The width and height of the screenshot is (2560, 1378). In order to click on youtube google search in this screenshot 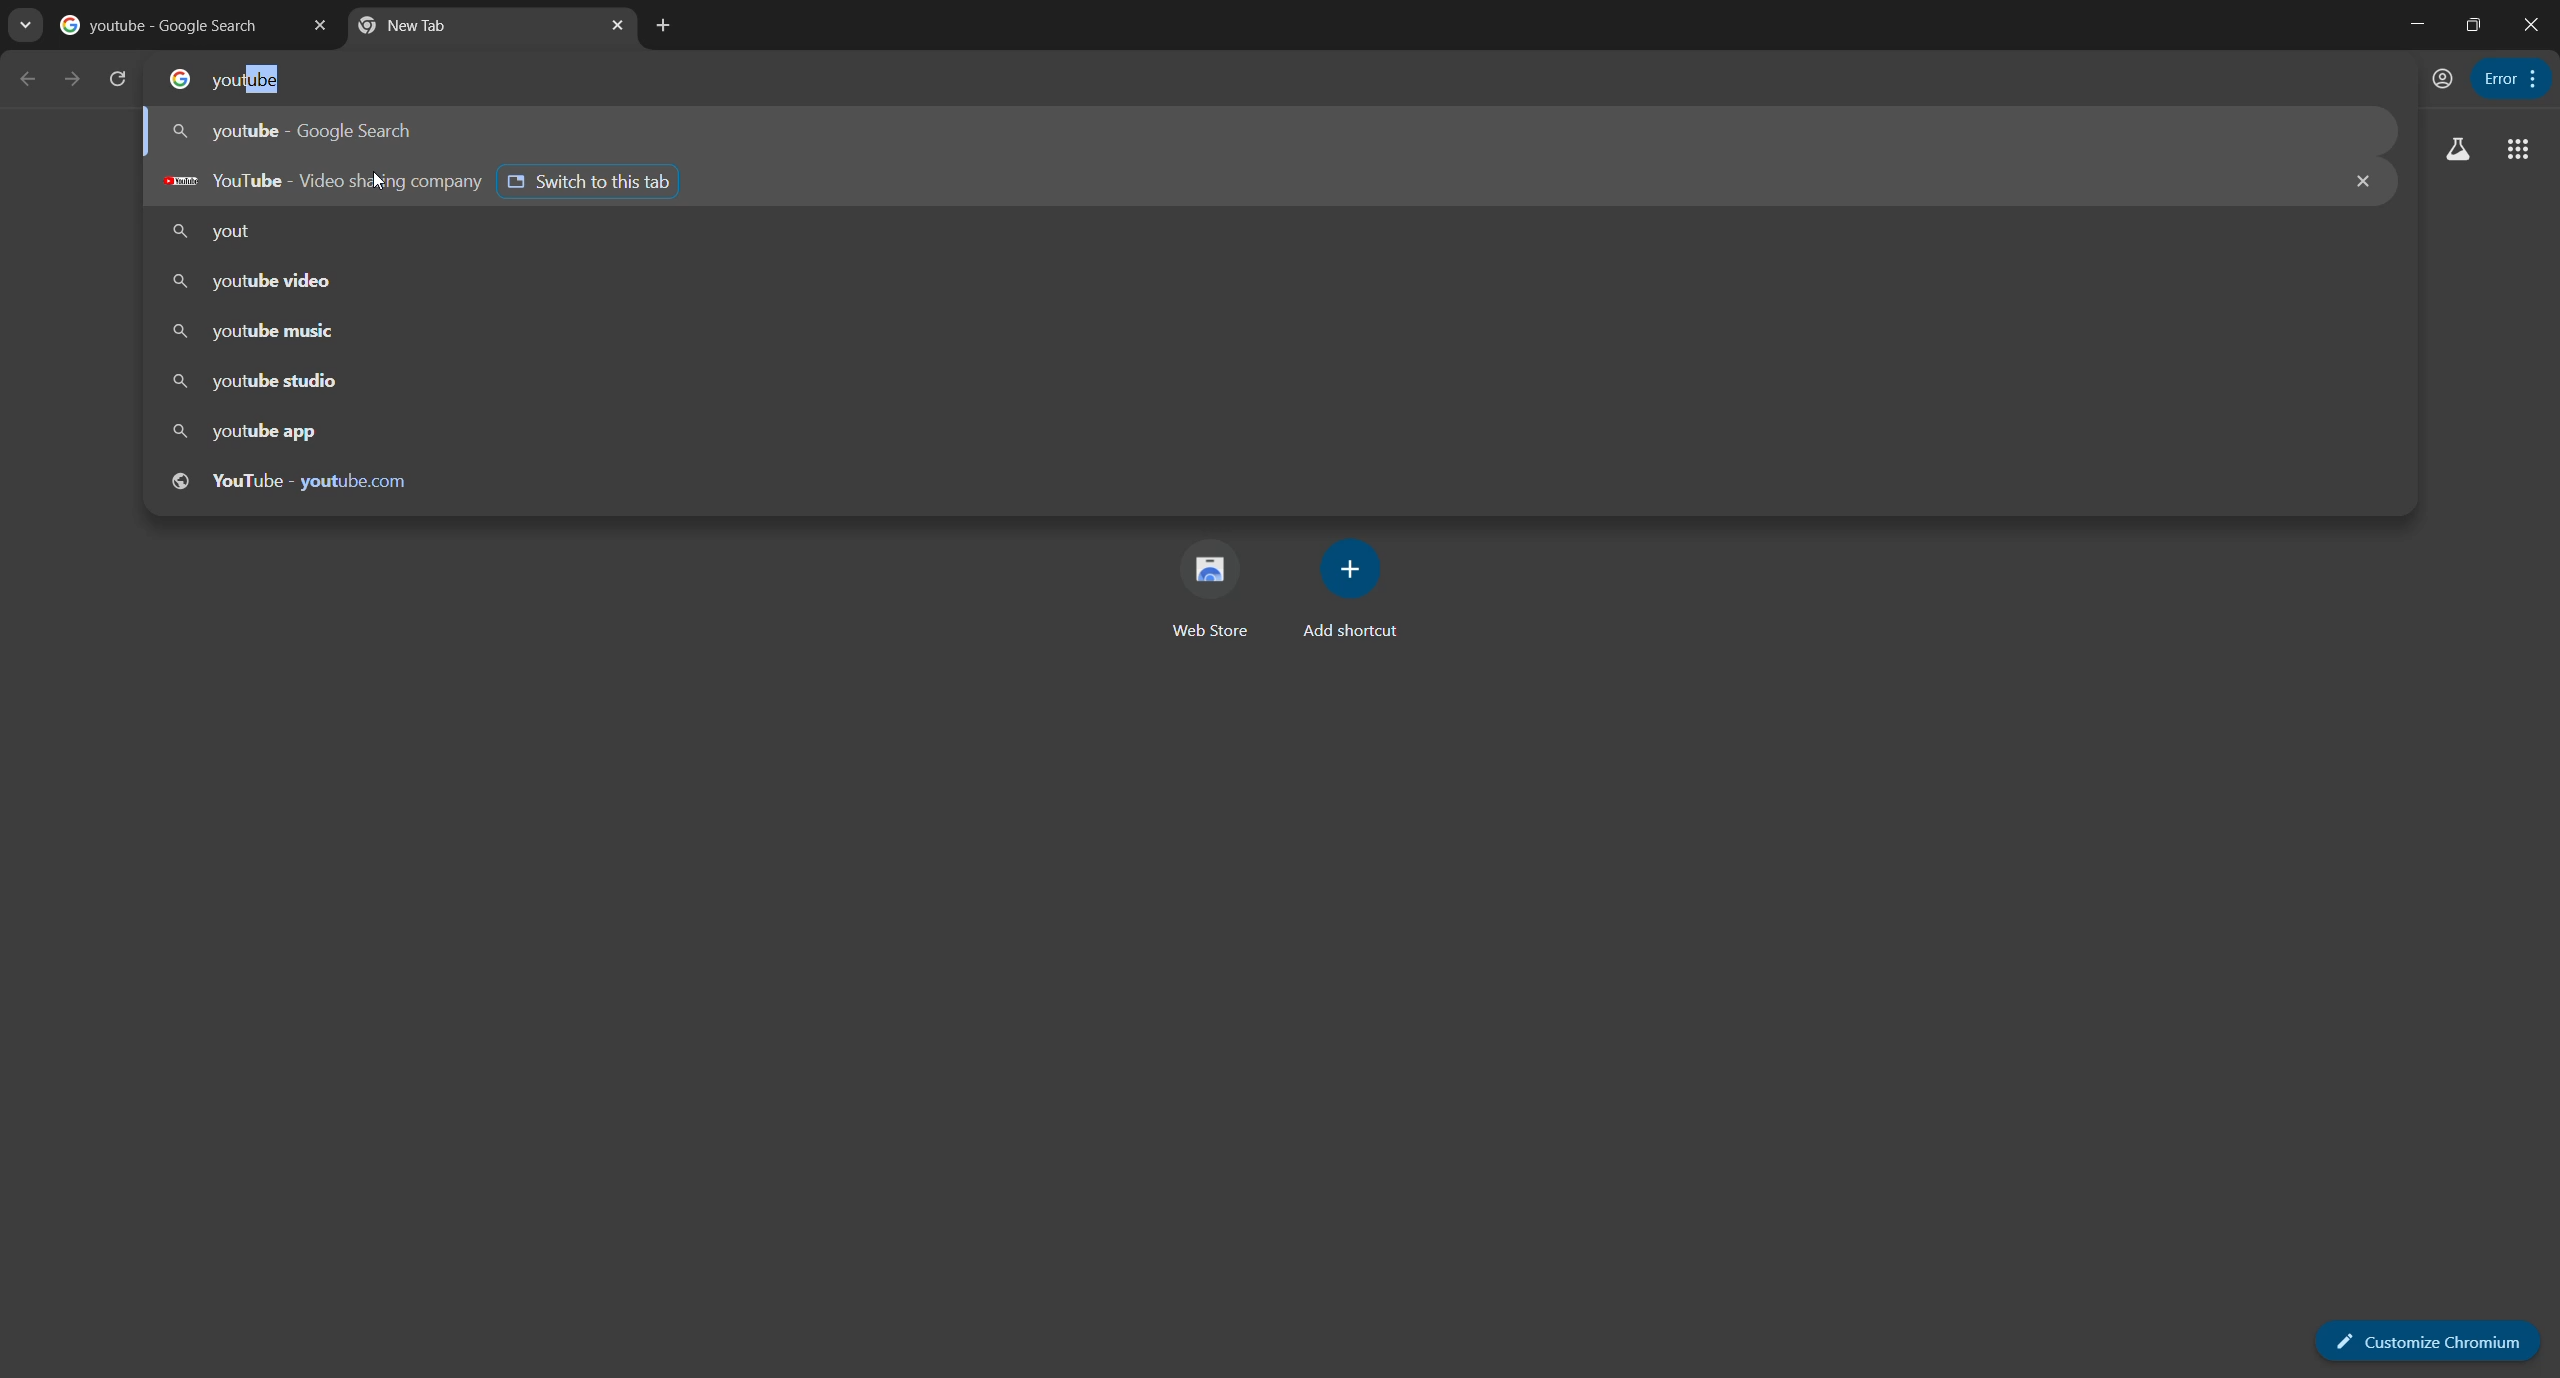, I will do `click(164, 29)`.